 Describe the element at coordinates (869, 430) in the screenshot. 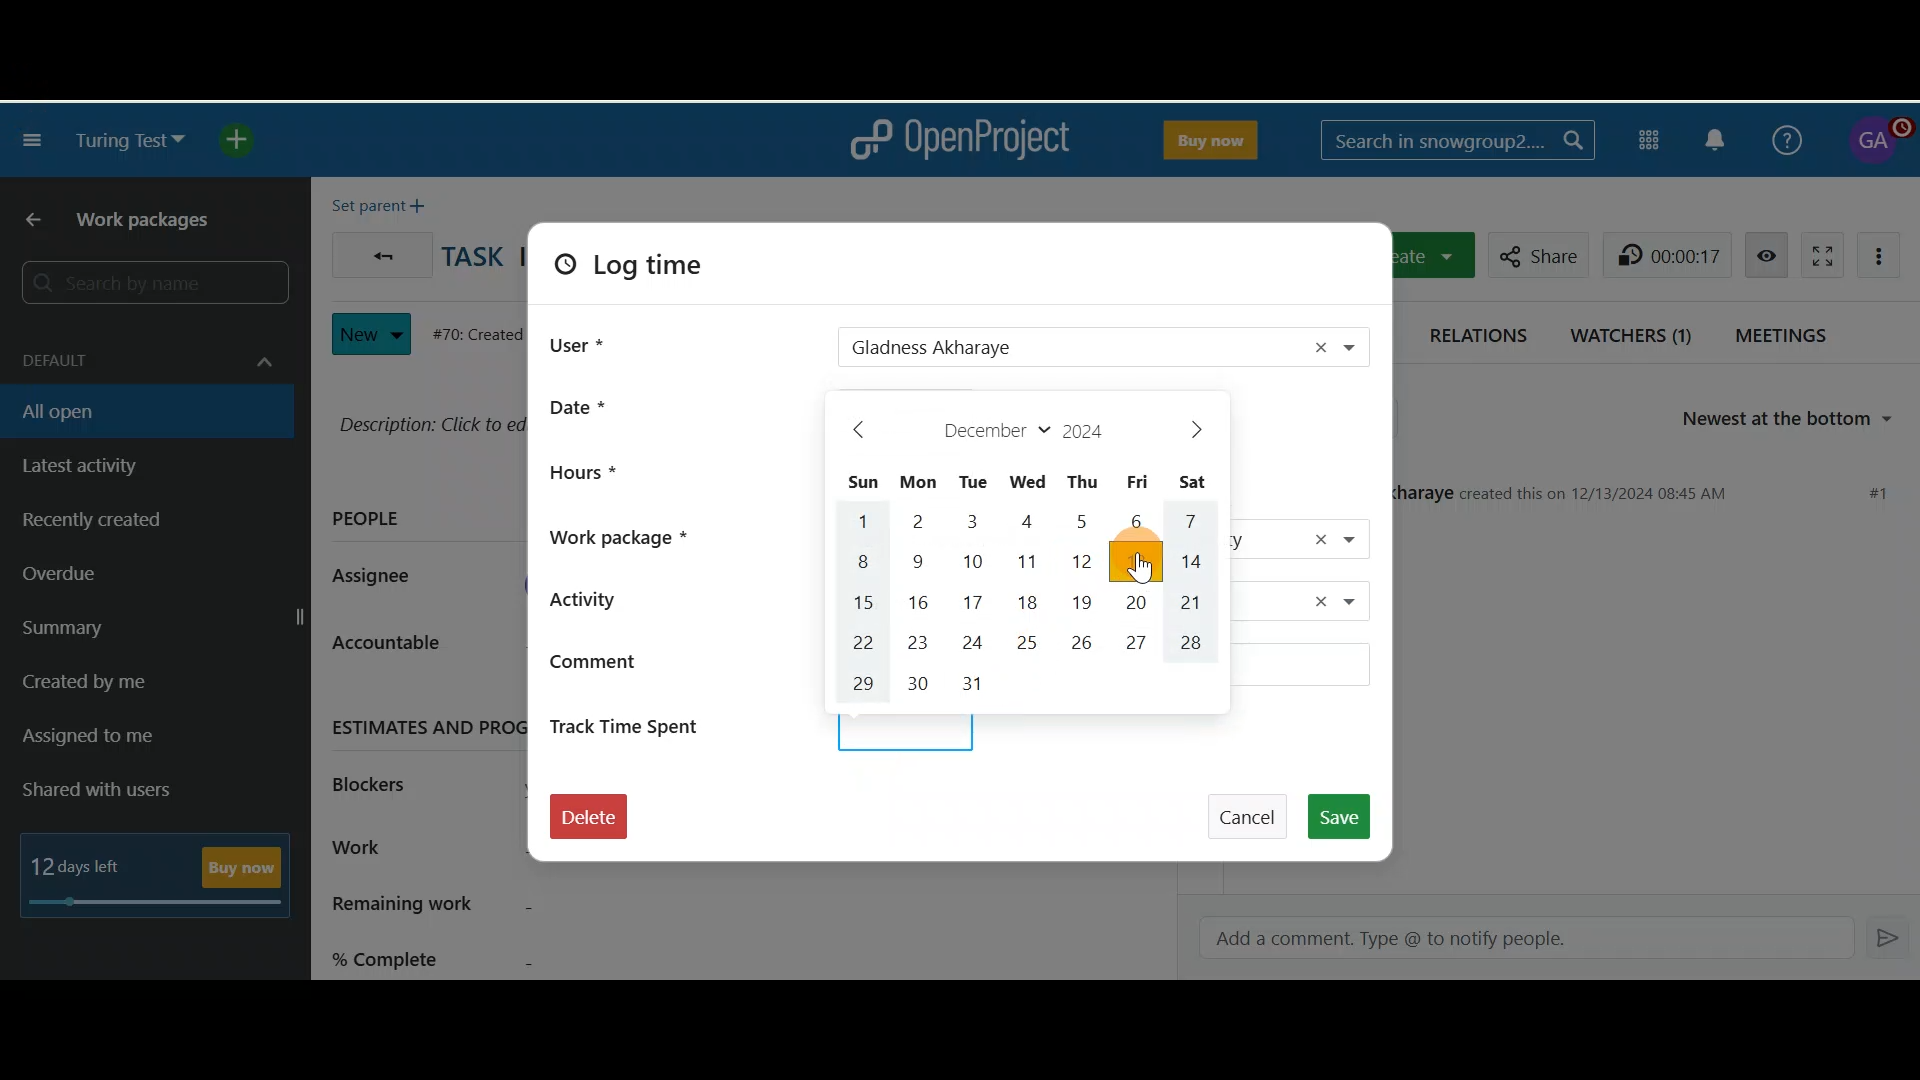

I see `< back` at that location.